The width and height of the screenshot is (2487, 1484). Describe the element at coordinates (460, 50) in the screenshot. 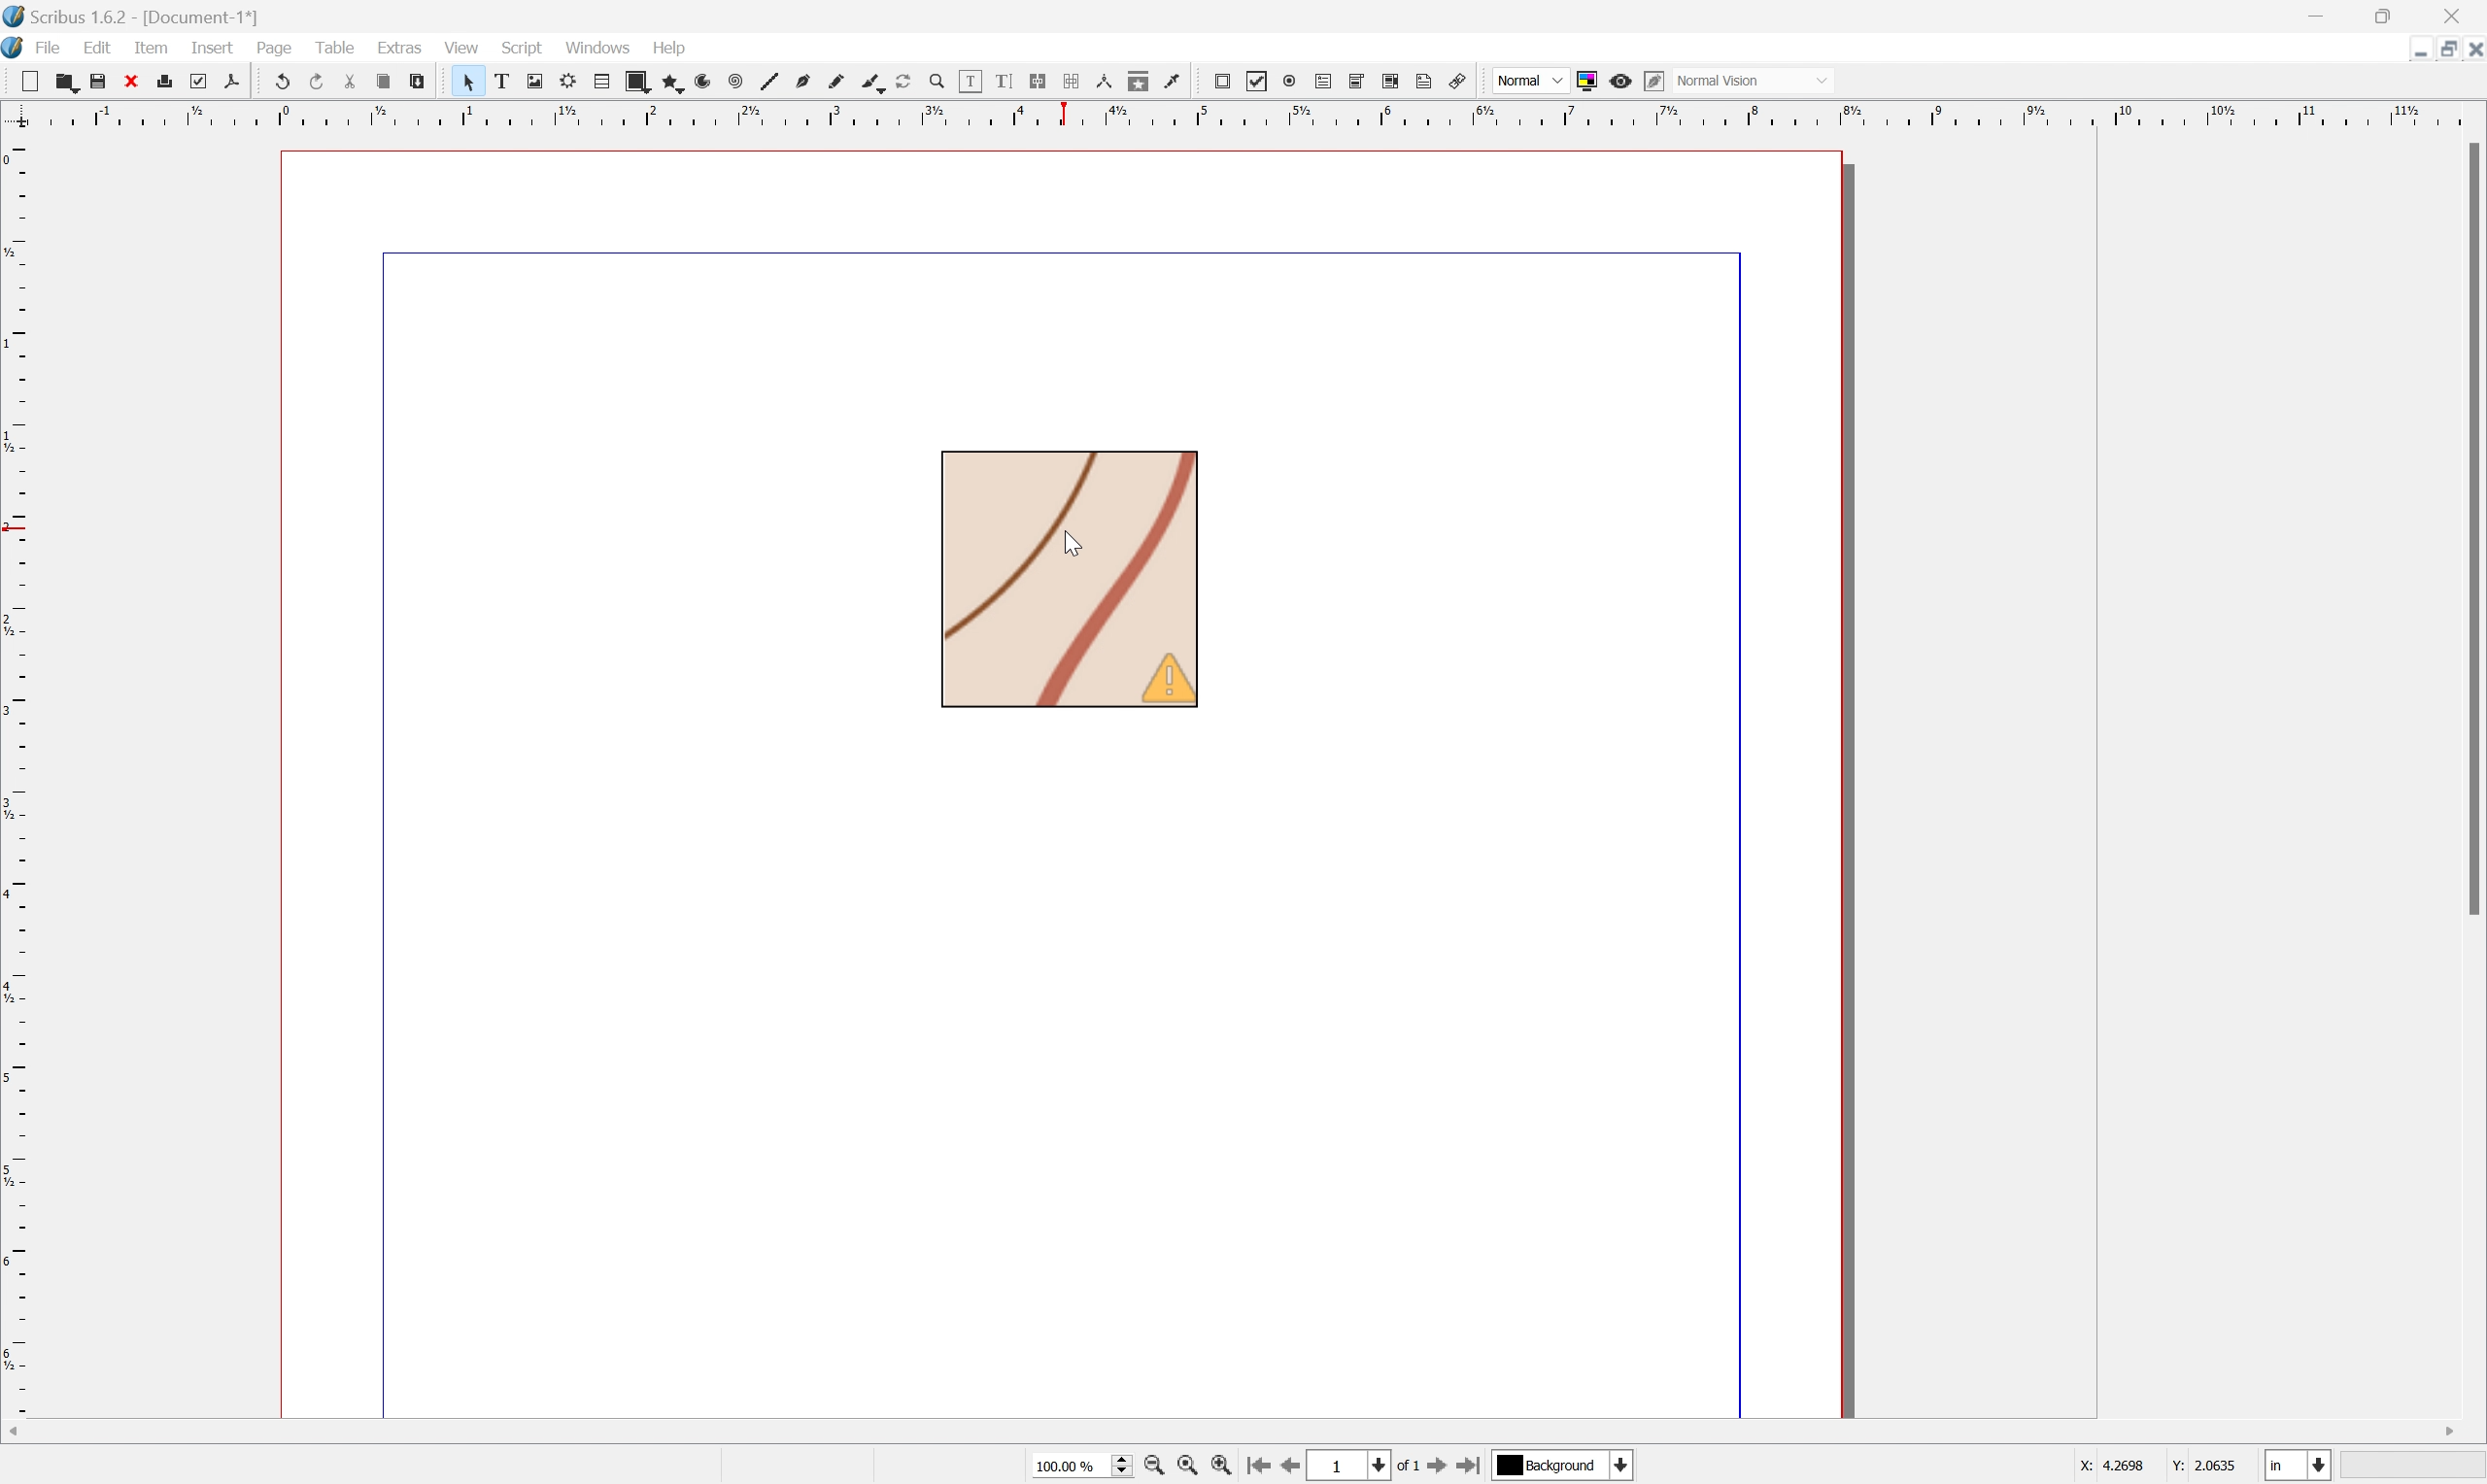

I see `View` at that location.